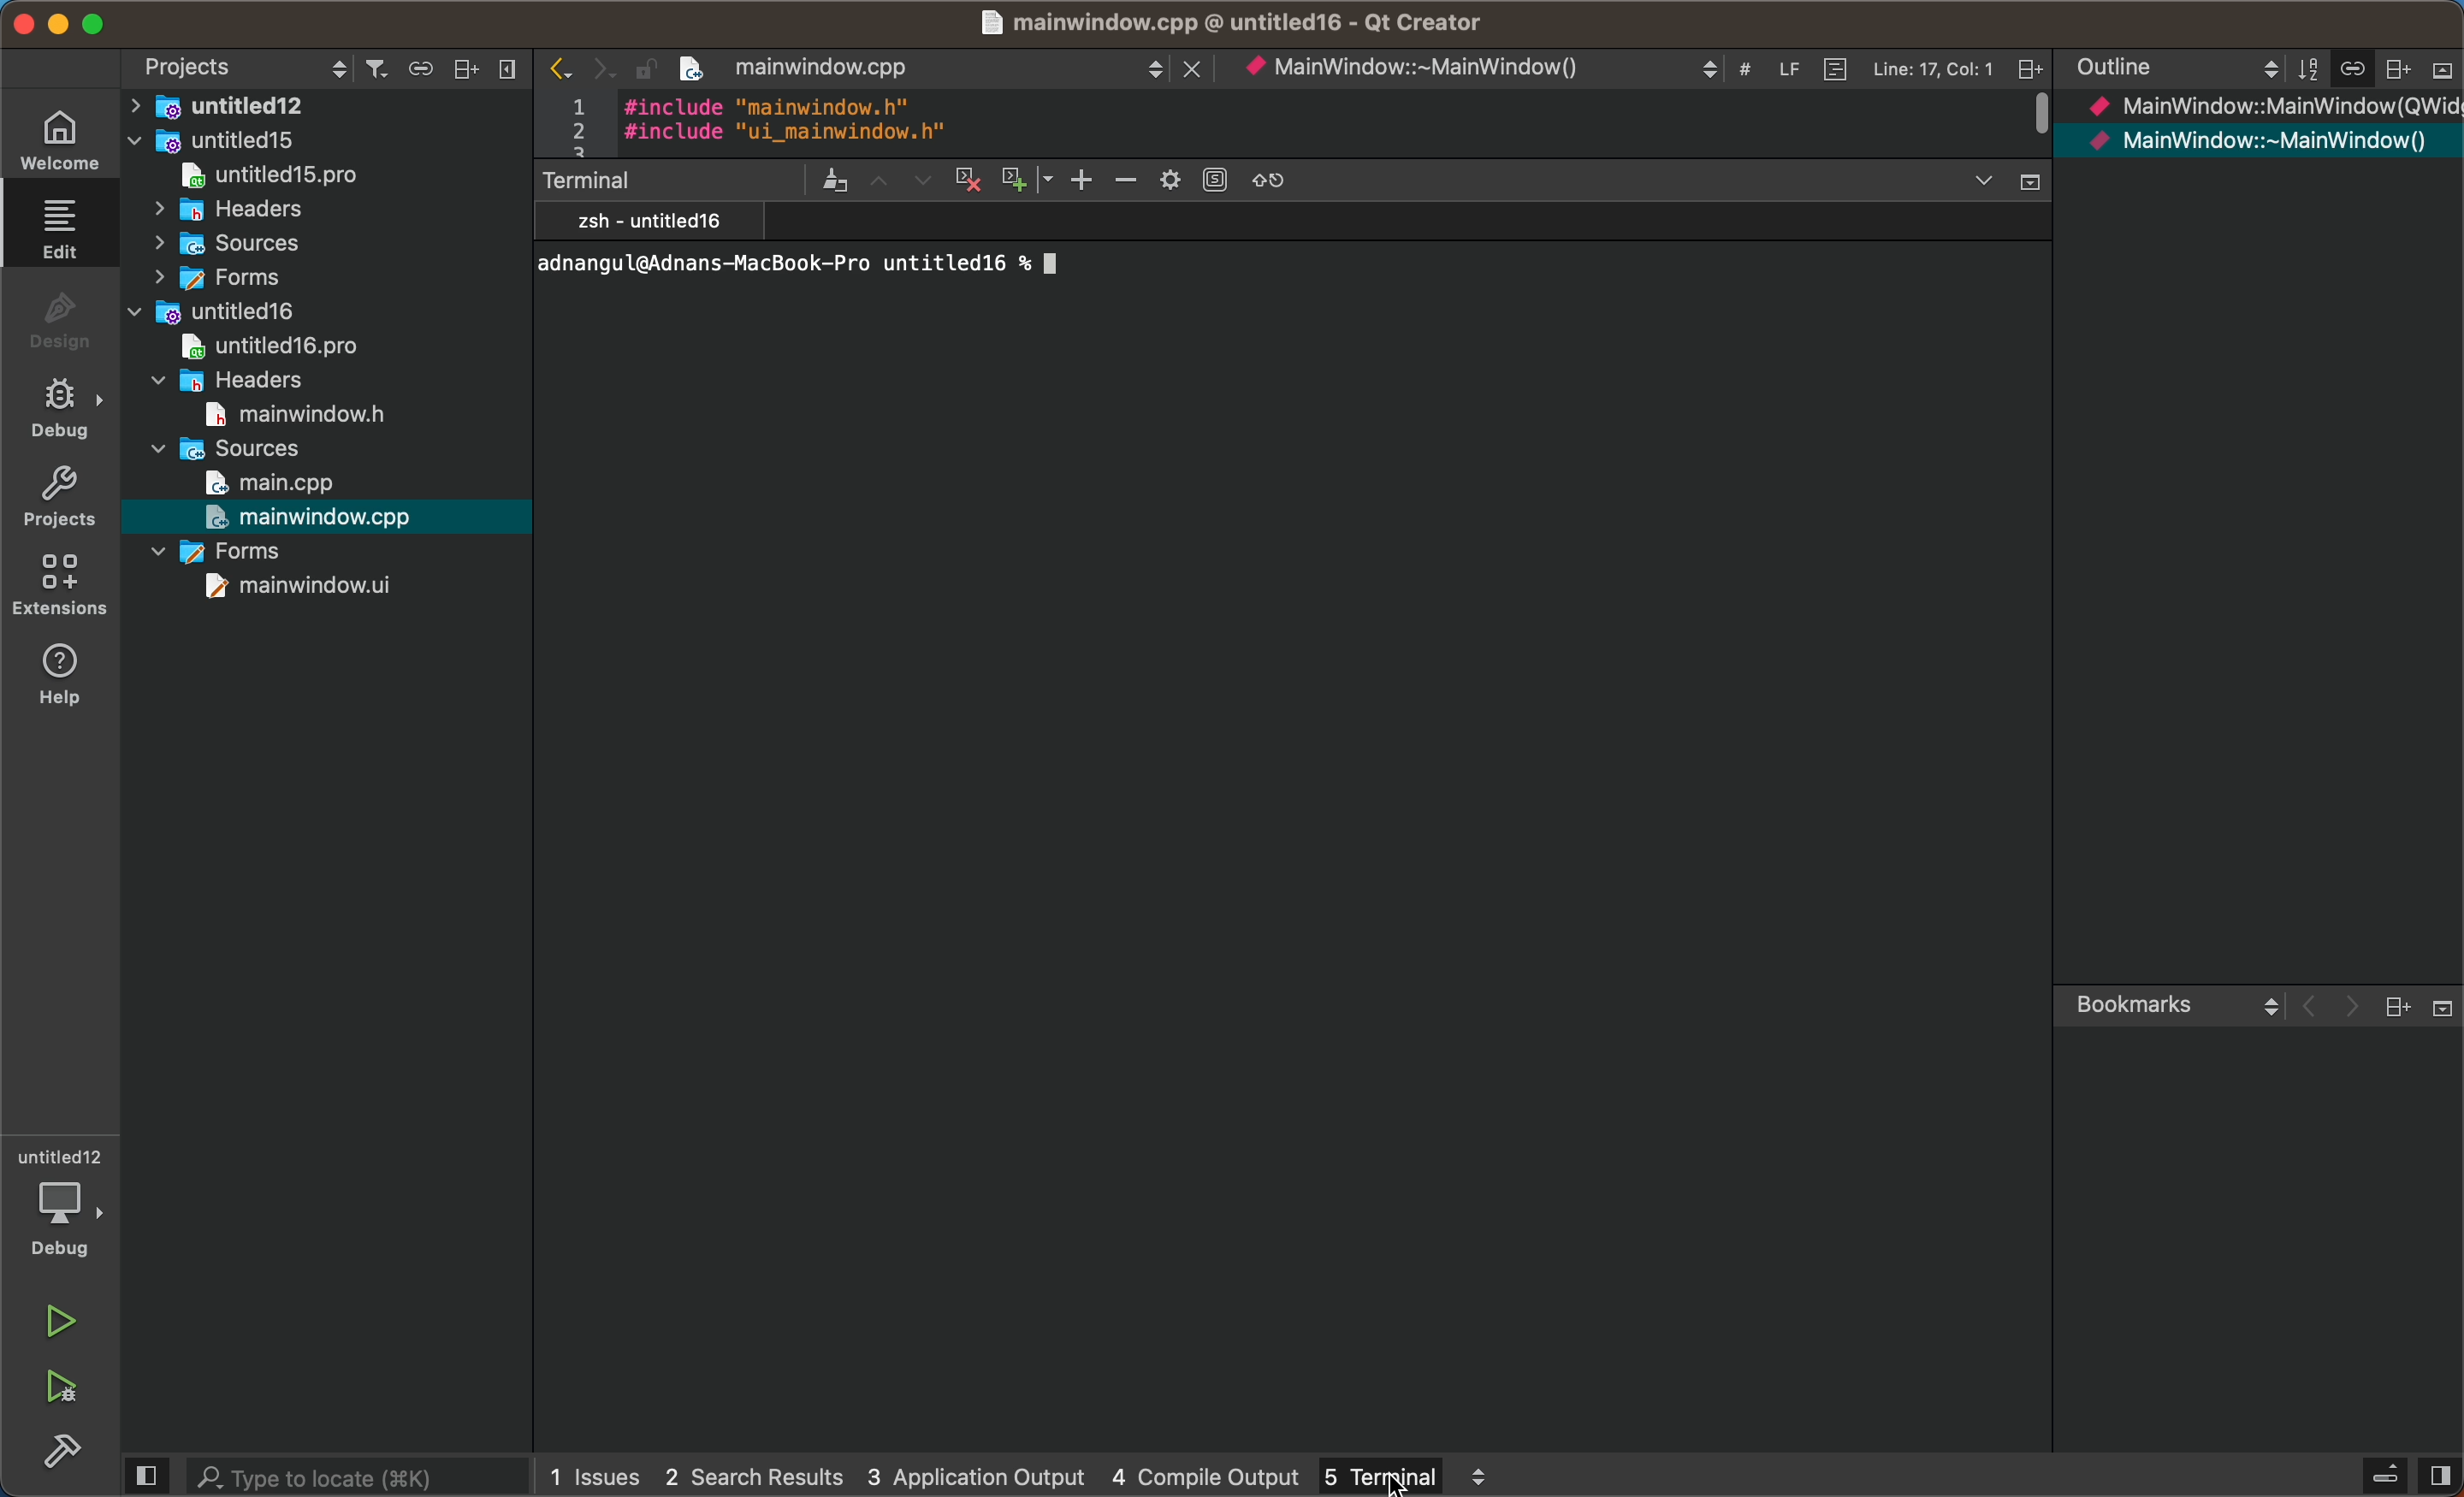 This screenshot has height=1497, width=2464. I want to click on vertical scroll, so click(2033, 120).